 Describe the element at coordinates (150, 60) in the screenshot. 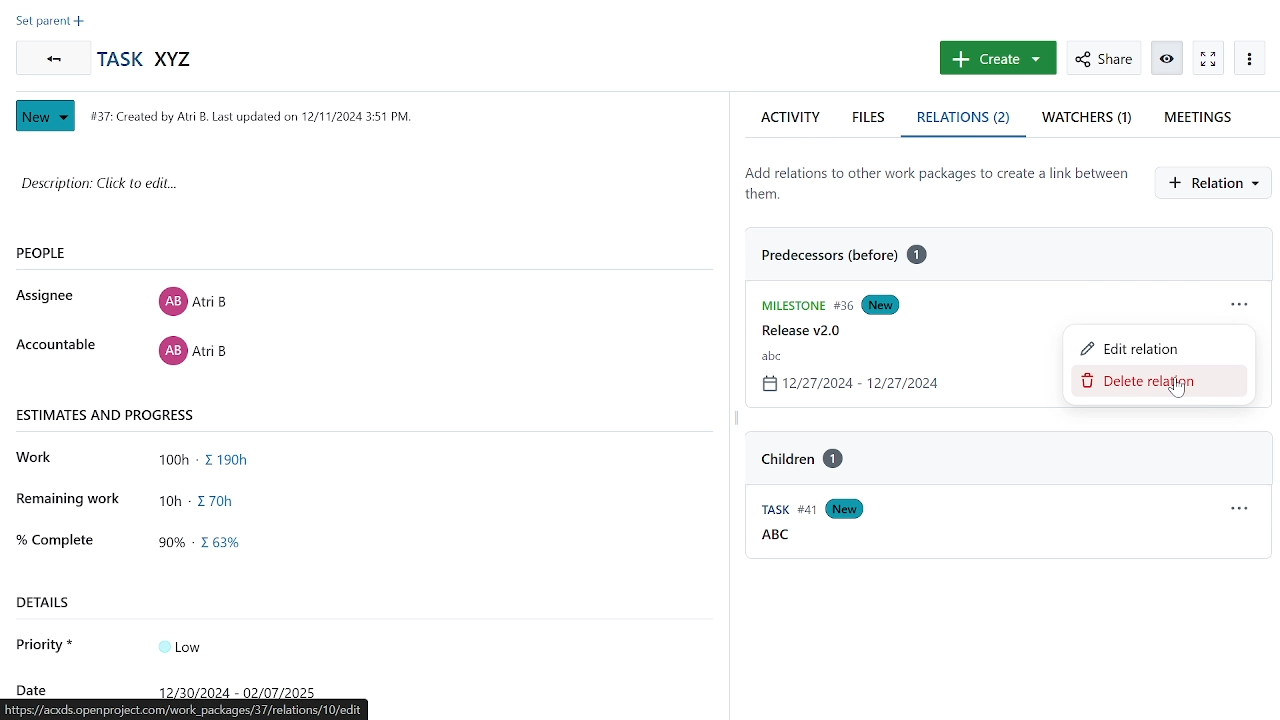

I see `task name` at that location.